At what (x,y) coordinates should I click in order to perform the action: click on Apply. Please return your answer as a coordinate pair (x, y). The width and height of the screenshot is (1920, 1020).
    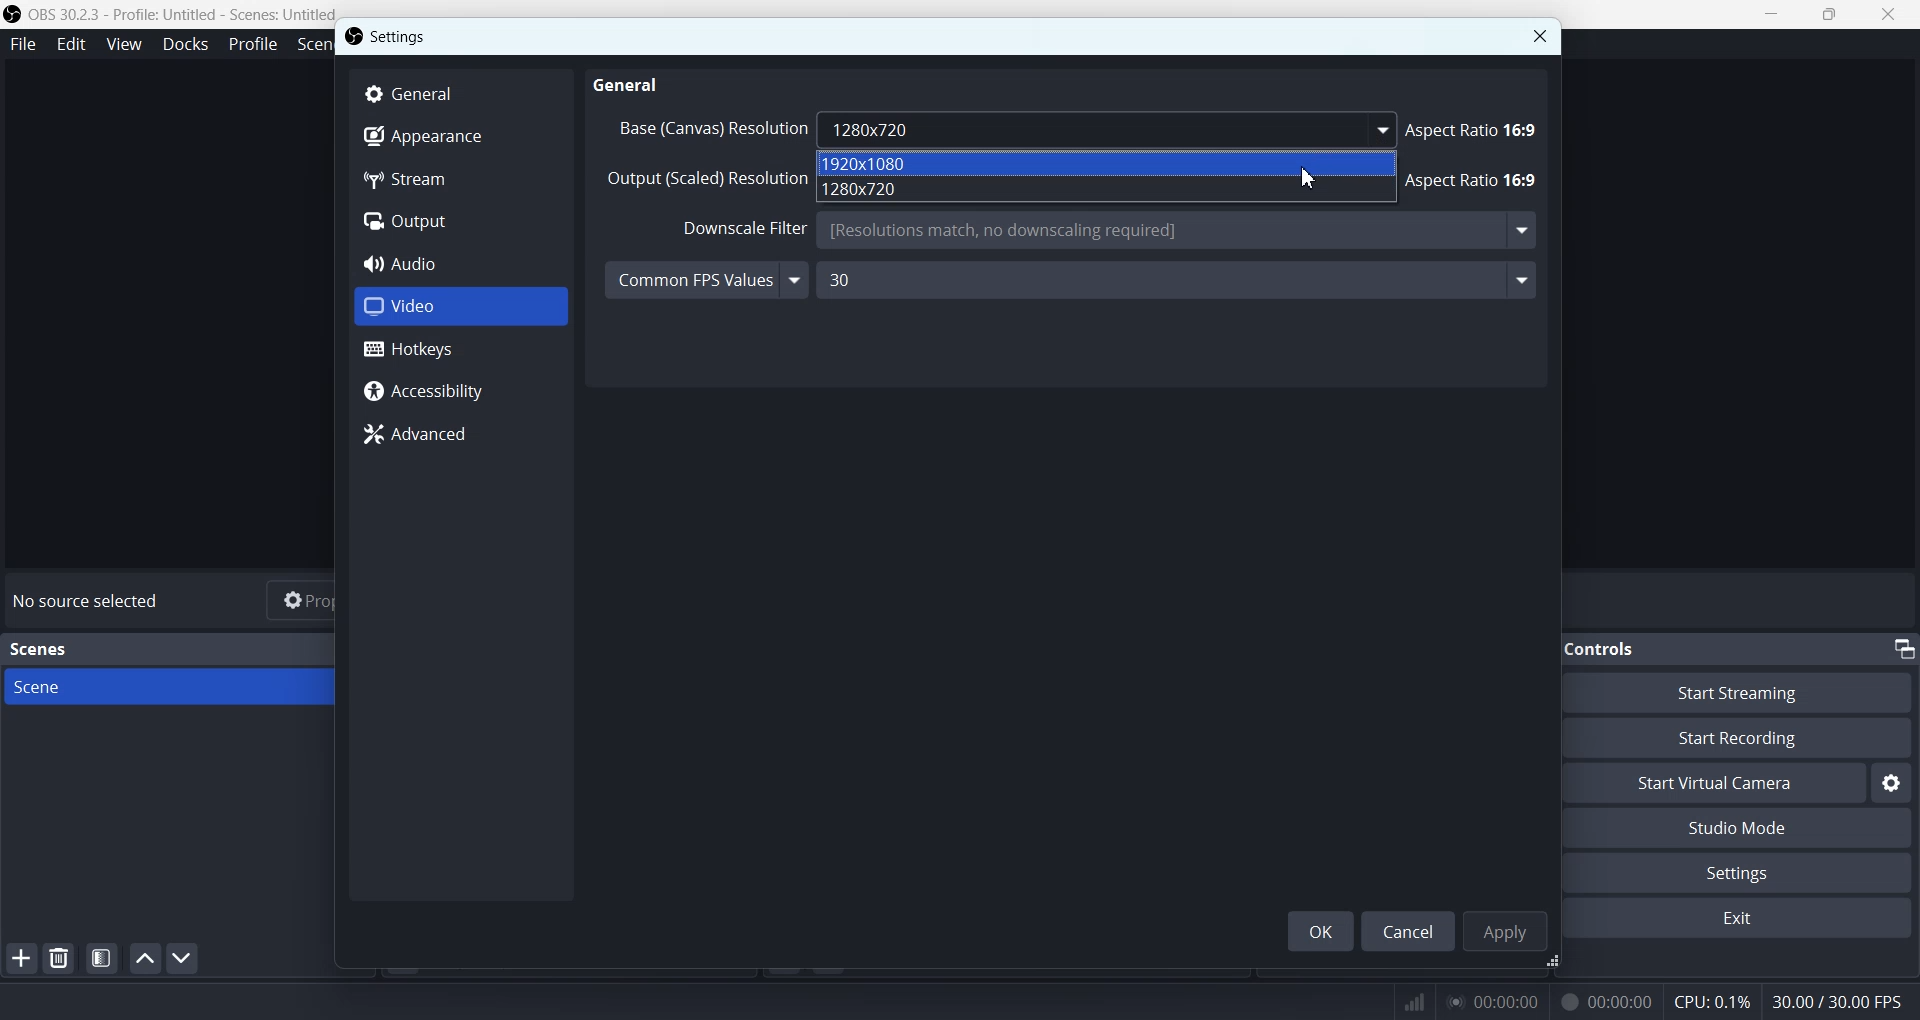
    Looking at the image, I should click on (1504, 930).